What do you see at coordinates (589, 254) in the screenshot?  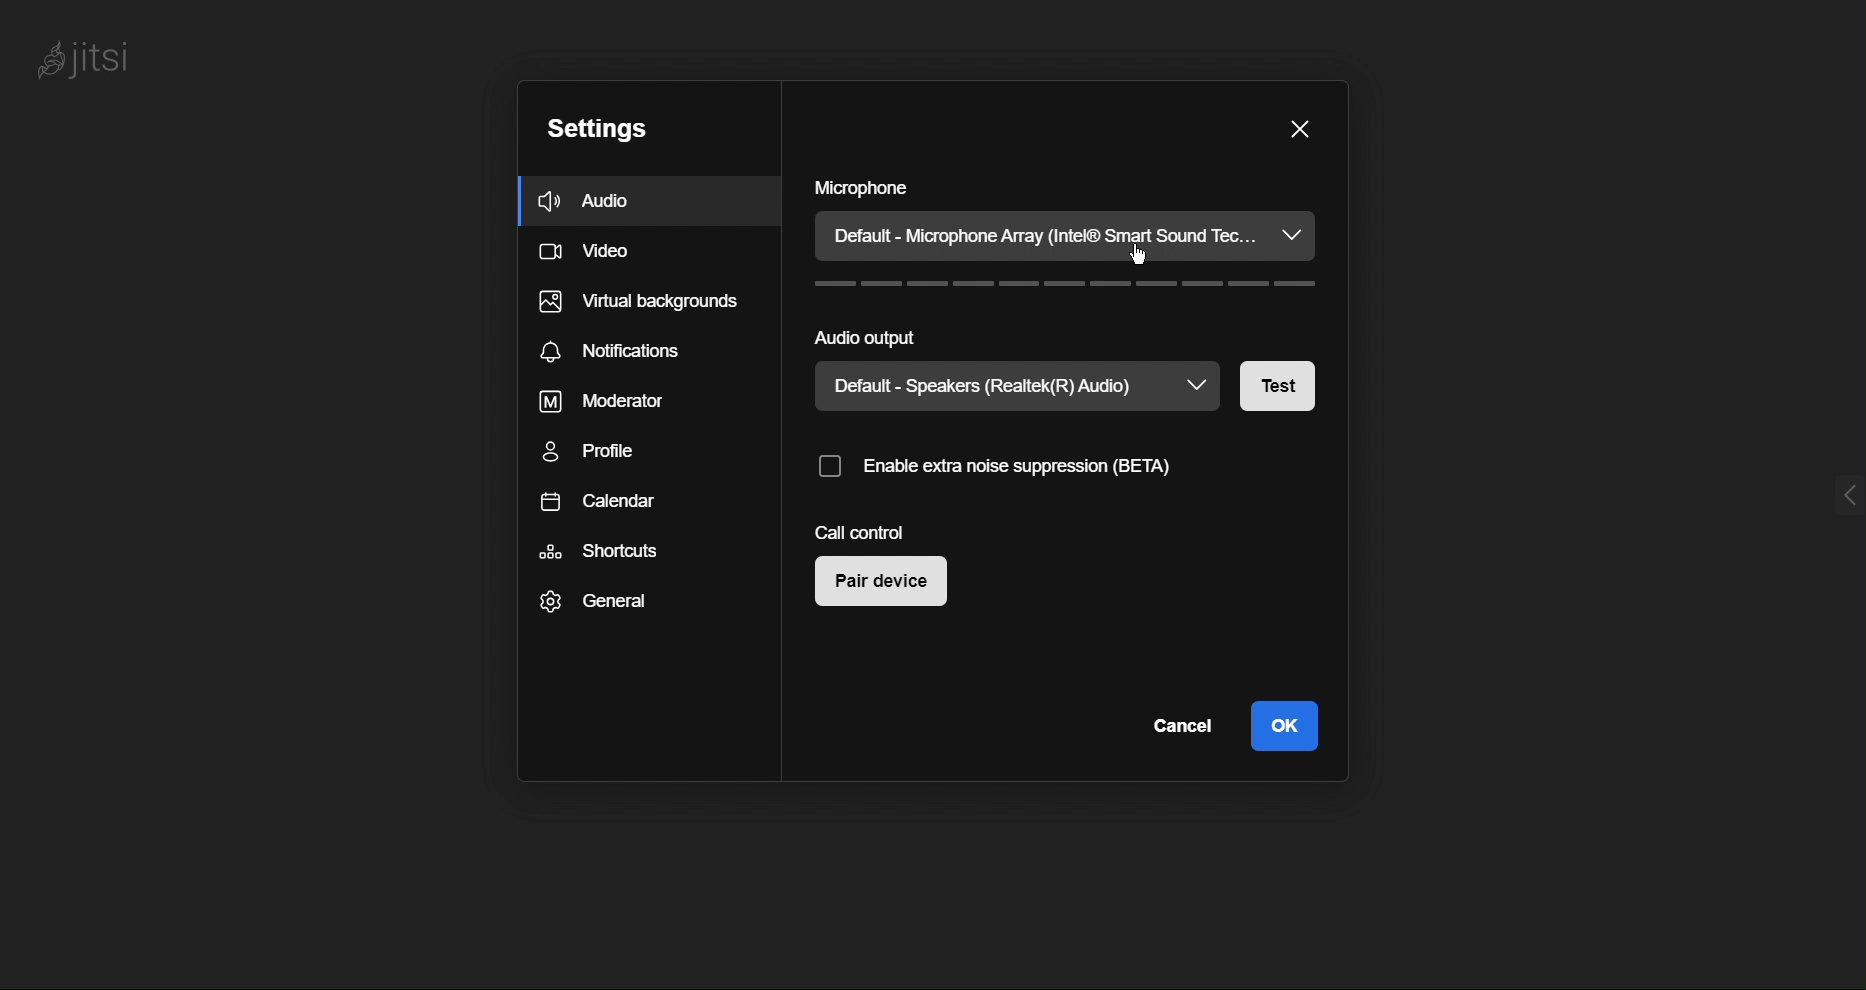 I see `Video` at bounding box center [589, 254].